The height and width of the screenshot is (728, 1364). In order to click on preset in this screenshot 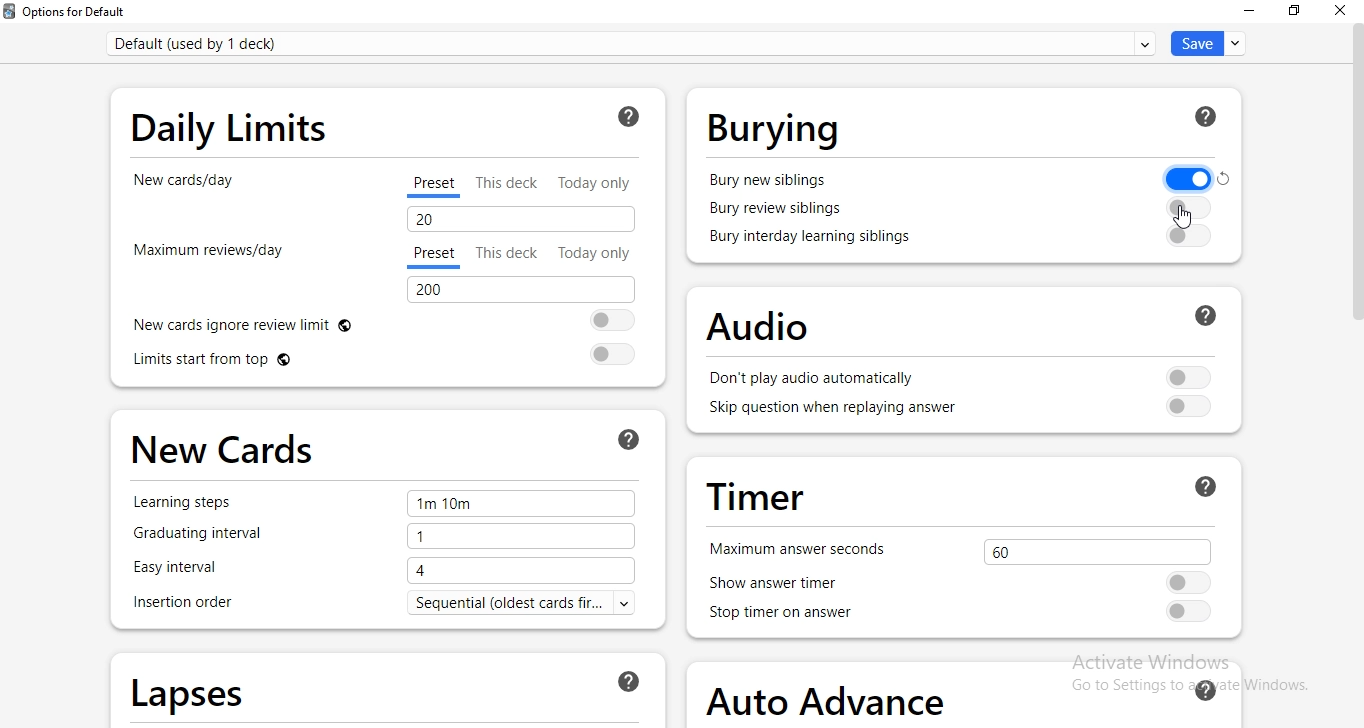, I will do `click(434, 257)`.